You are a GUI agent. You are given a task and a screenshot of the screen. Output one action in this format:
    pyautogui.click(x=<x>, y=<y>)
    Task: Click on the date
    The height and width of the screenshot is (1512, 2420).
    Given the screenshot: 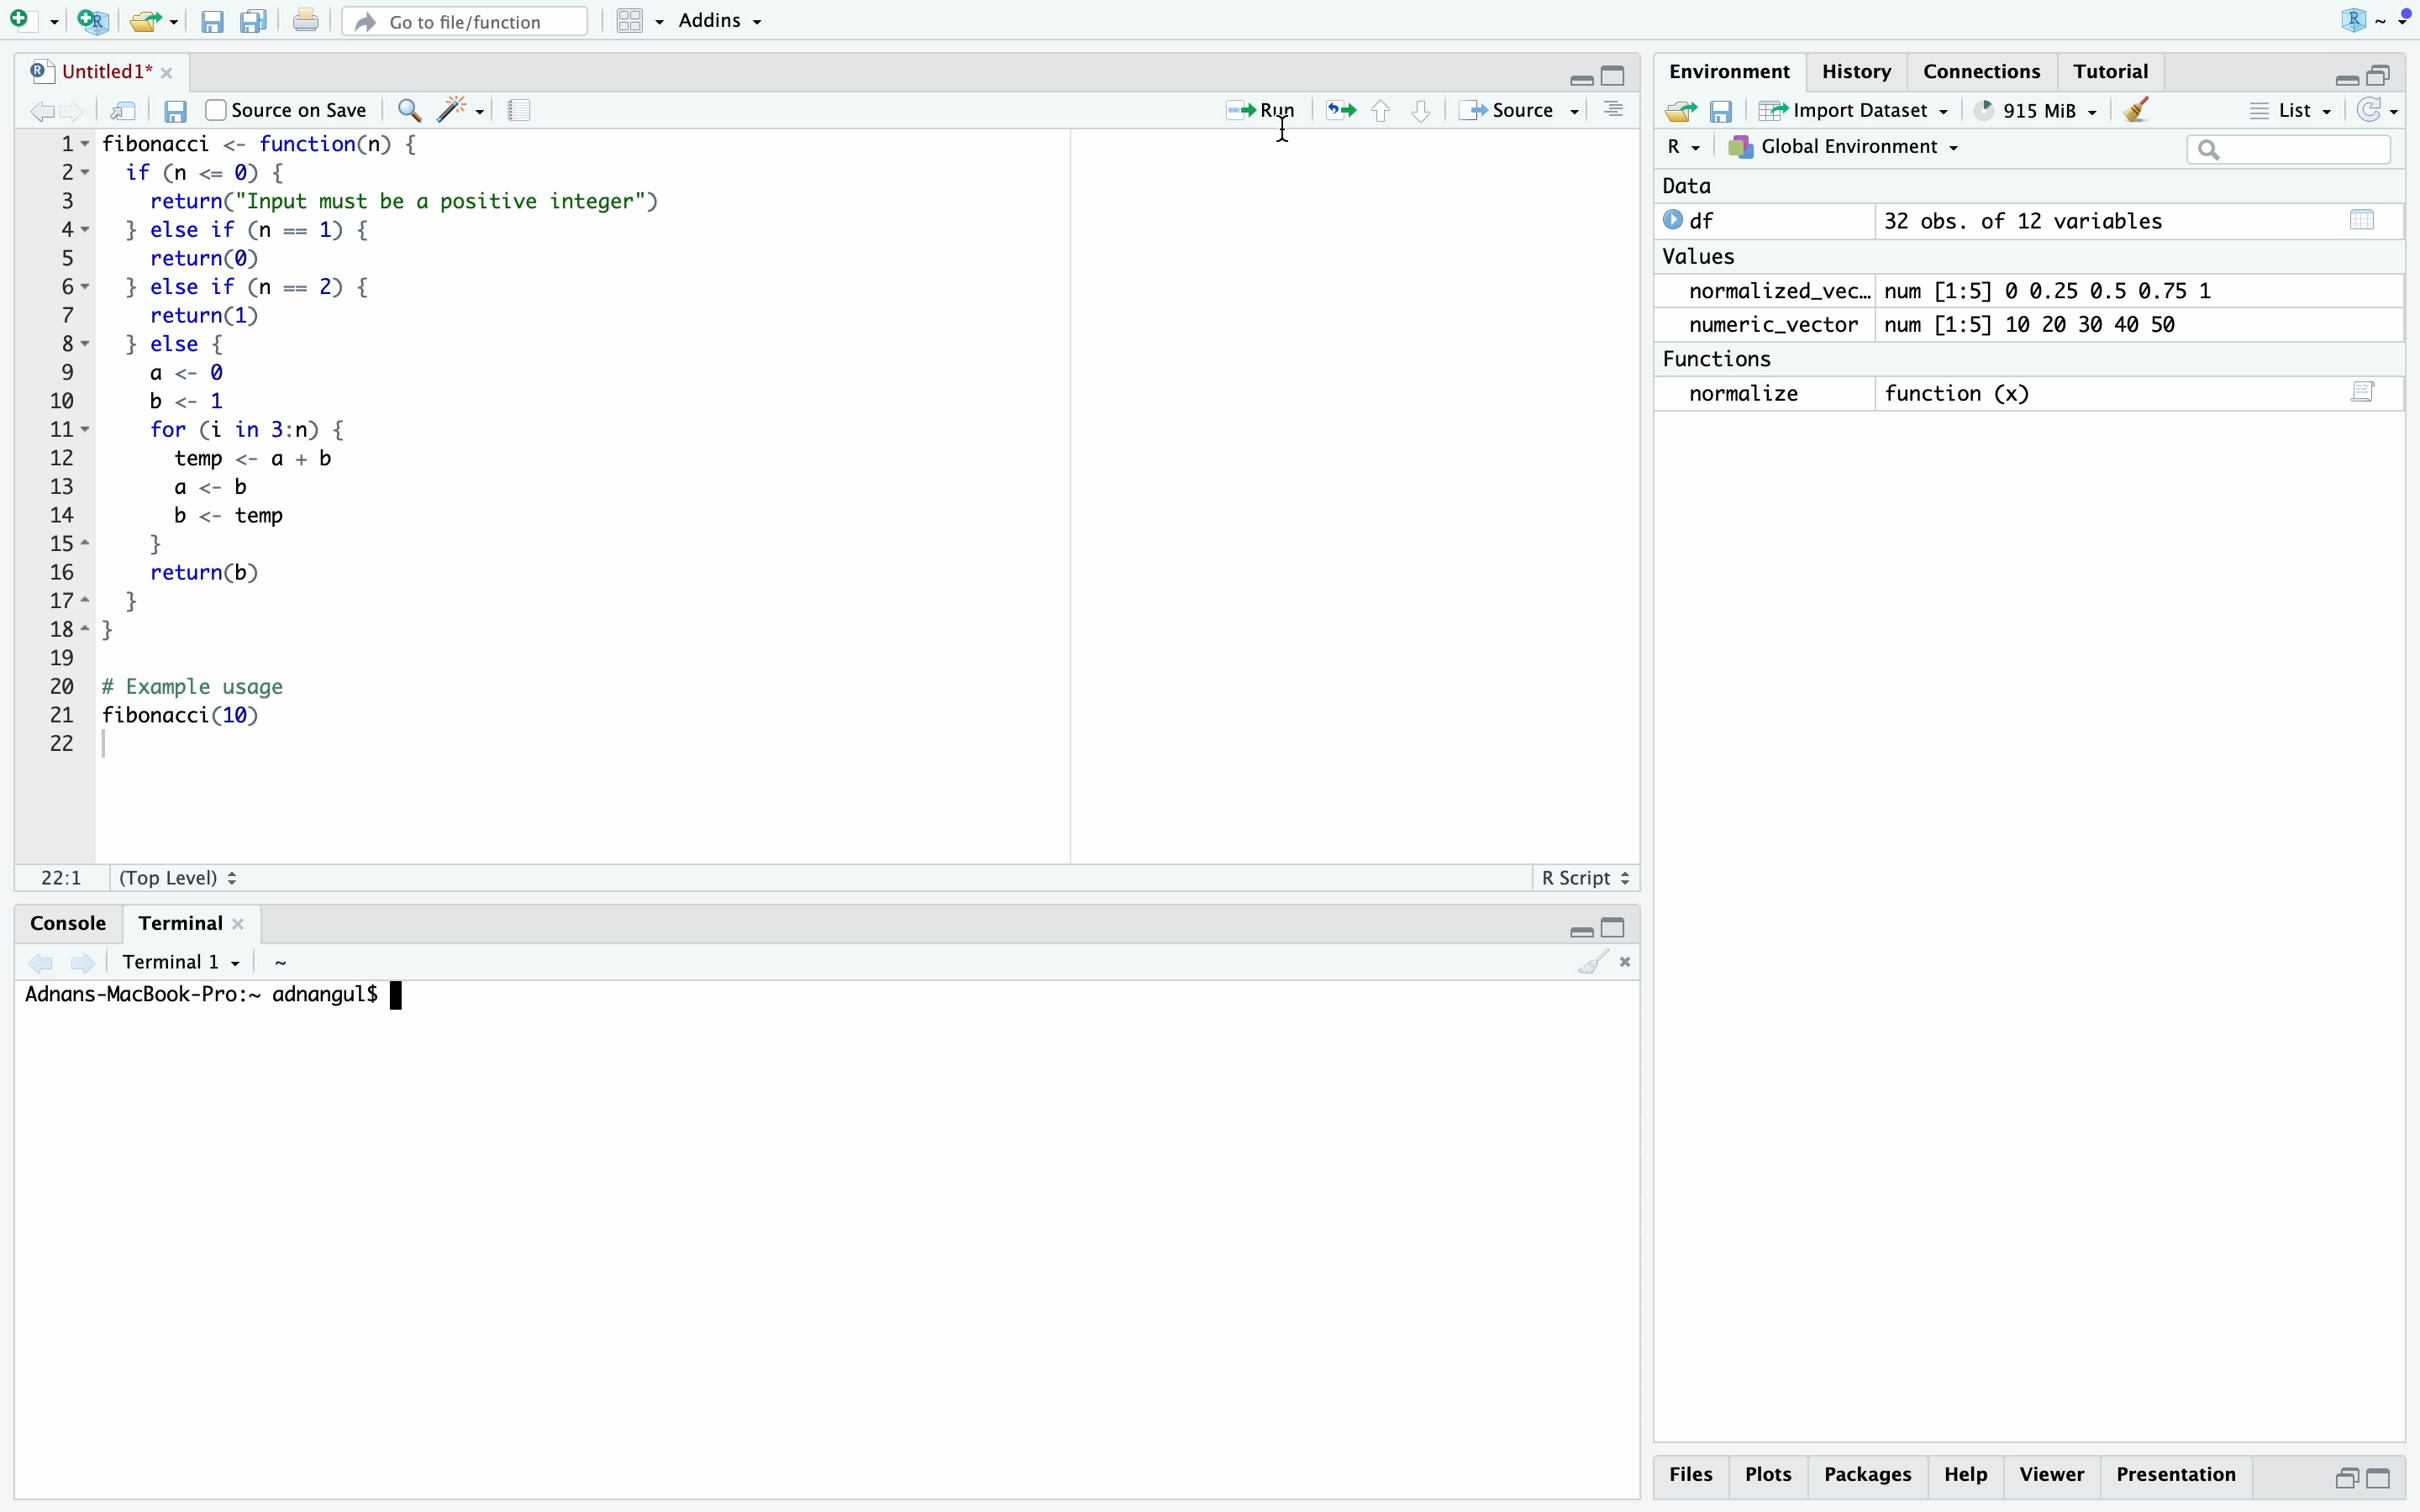 What is the action you would take?
    pyautogui.click(x=1702, y=185)
    